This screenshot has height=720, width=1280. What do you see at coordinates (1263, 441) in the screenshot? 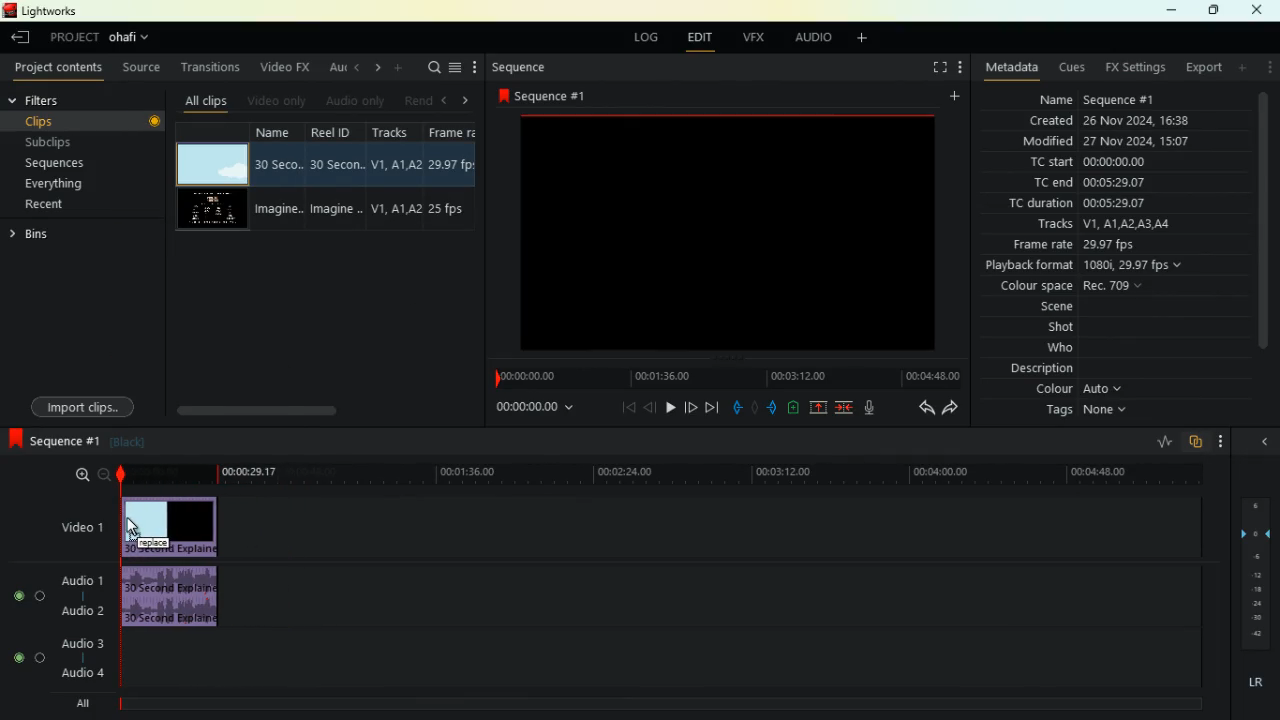
I see `close` at bounding box center [1263, 441].